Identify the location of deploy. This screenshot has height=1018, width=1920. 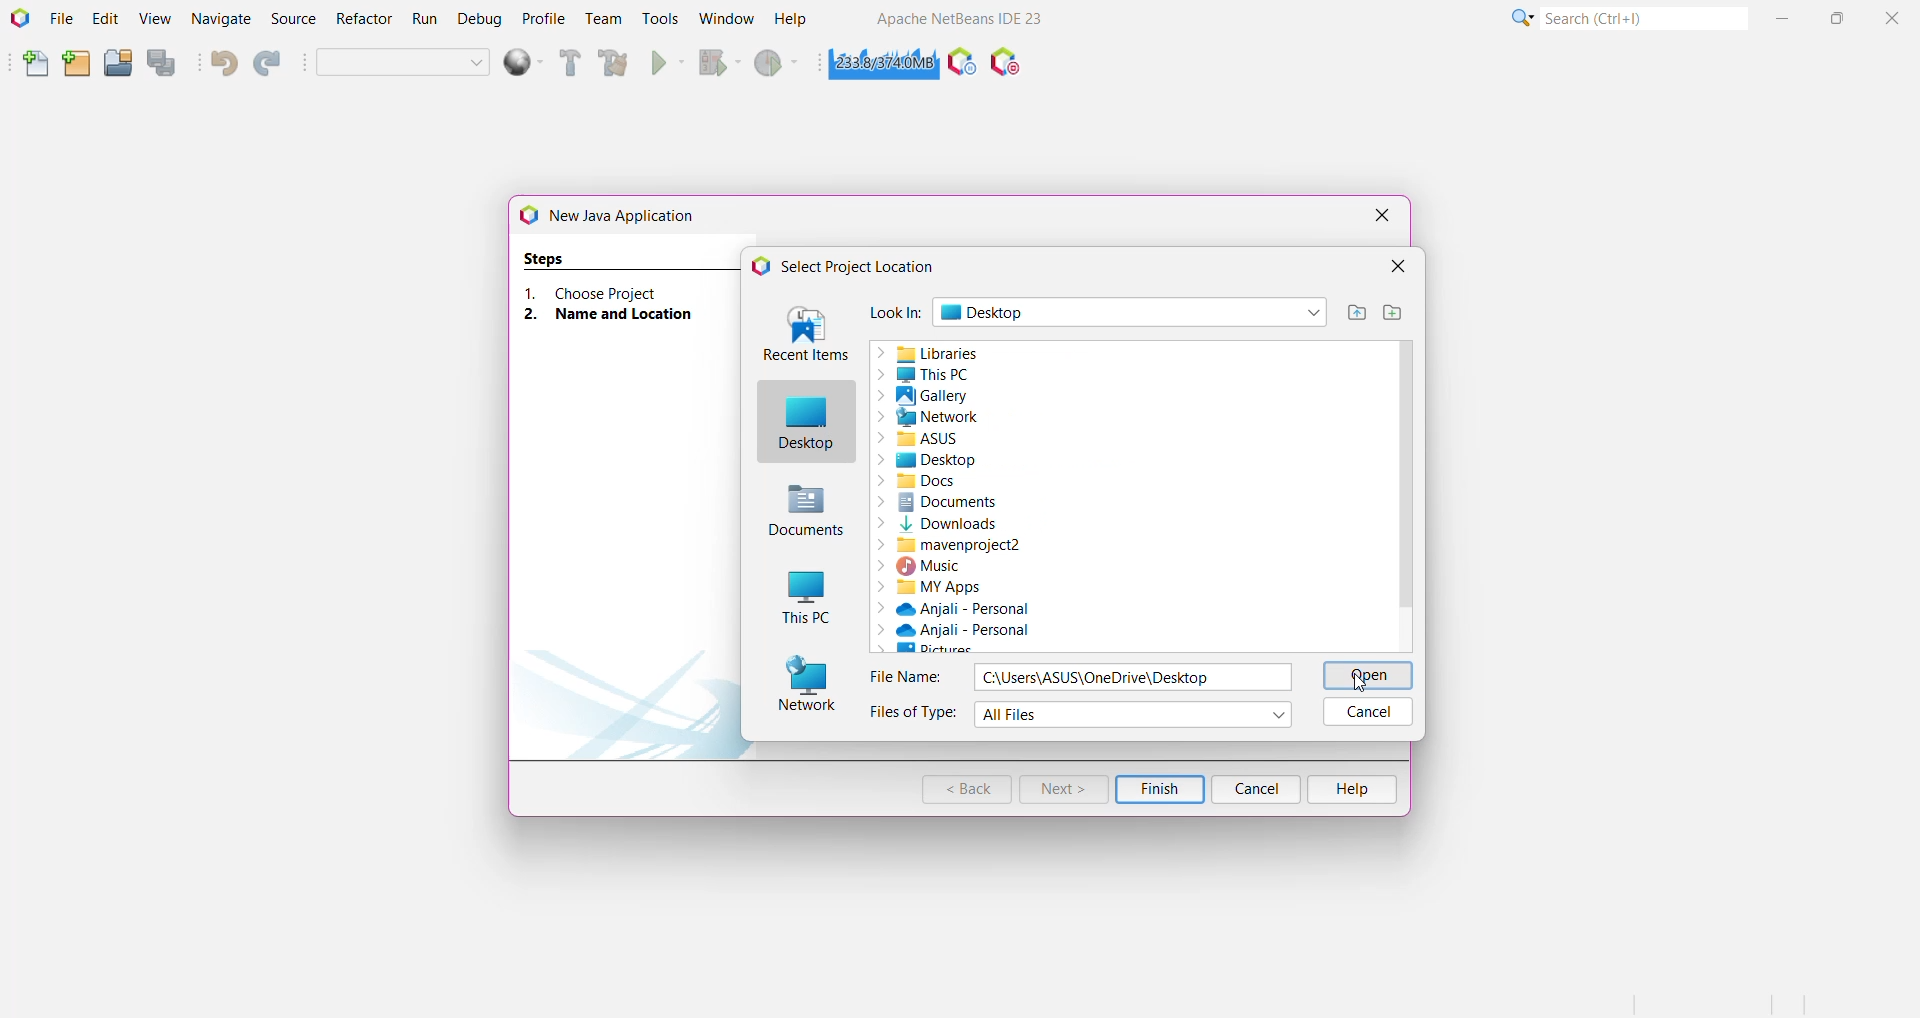
(521, 64).